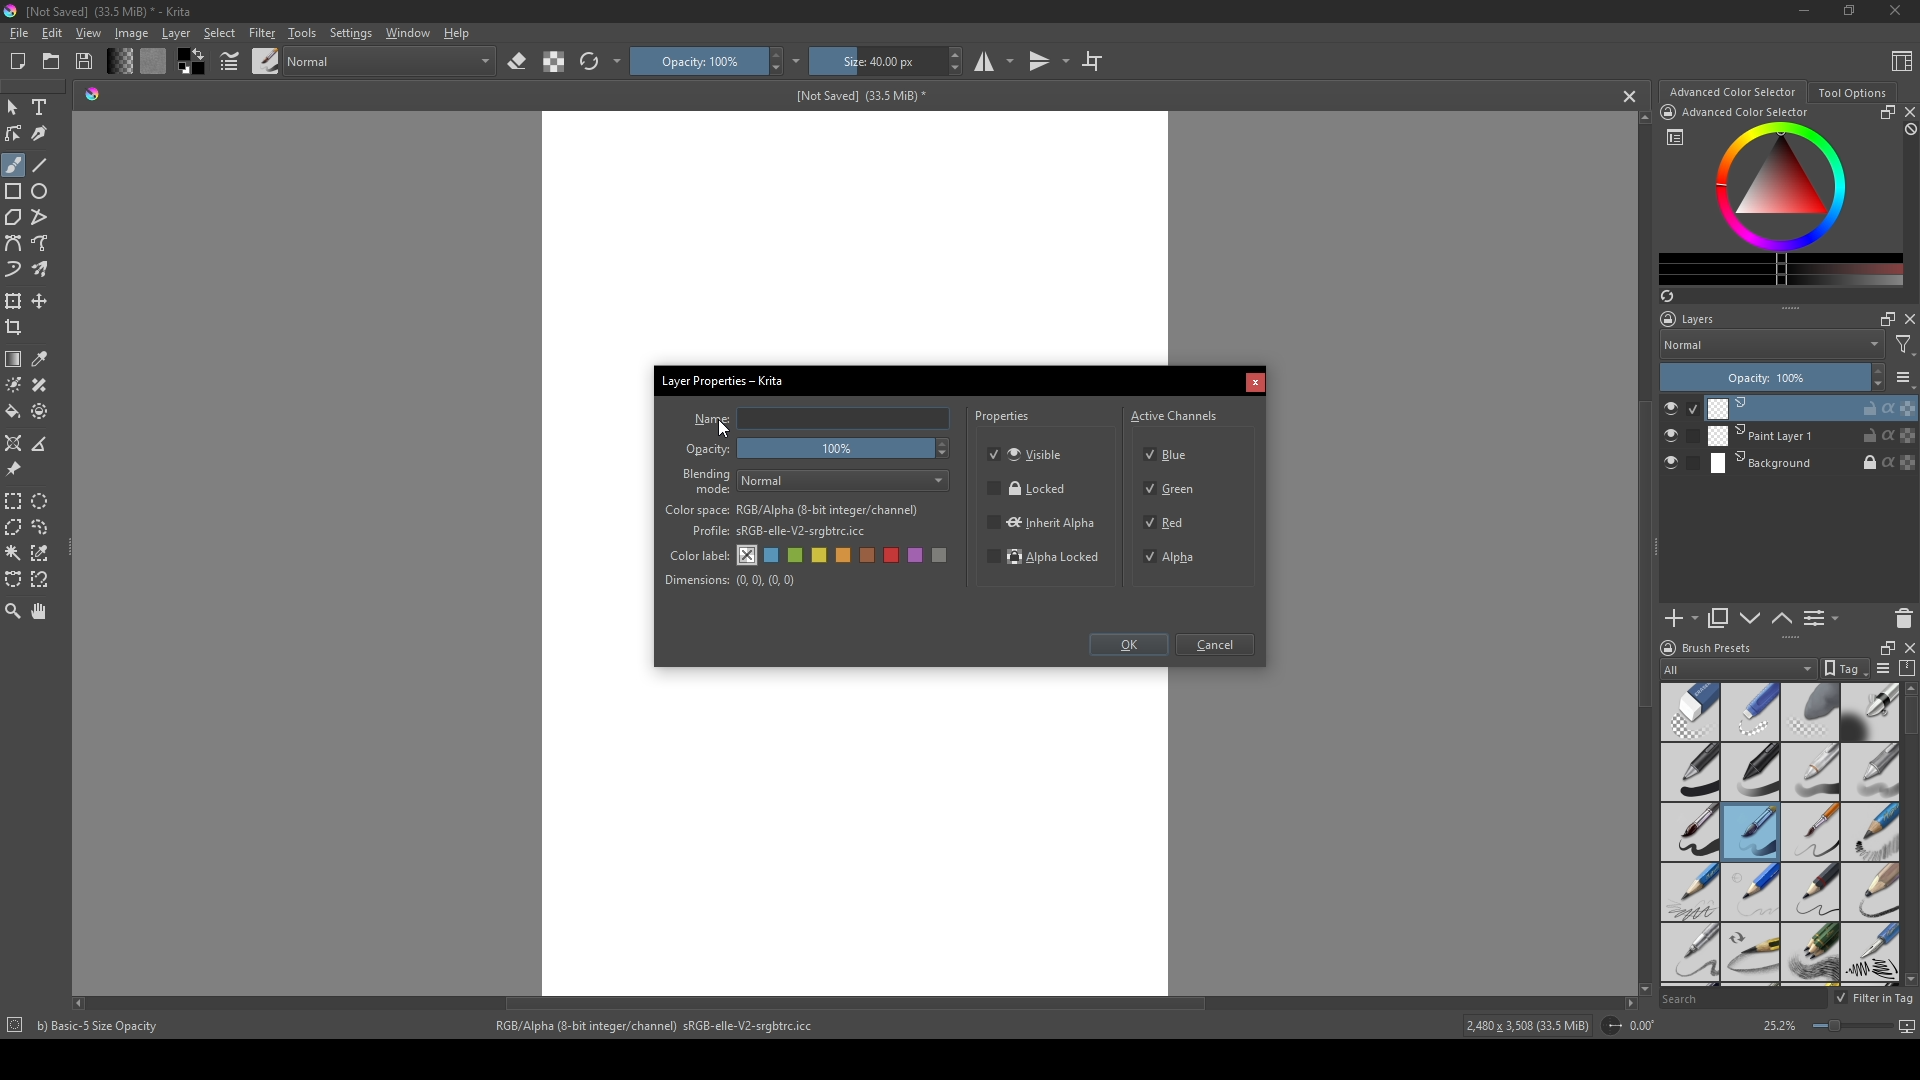 Image resolution: width=1920 pixels, height=1080 pixels. I want to click on smart patch, so click(43, 385).